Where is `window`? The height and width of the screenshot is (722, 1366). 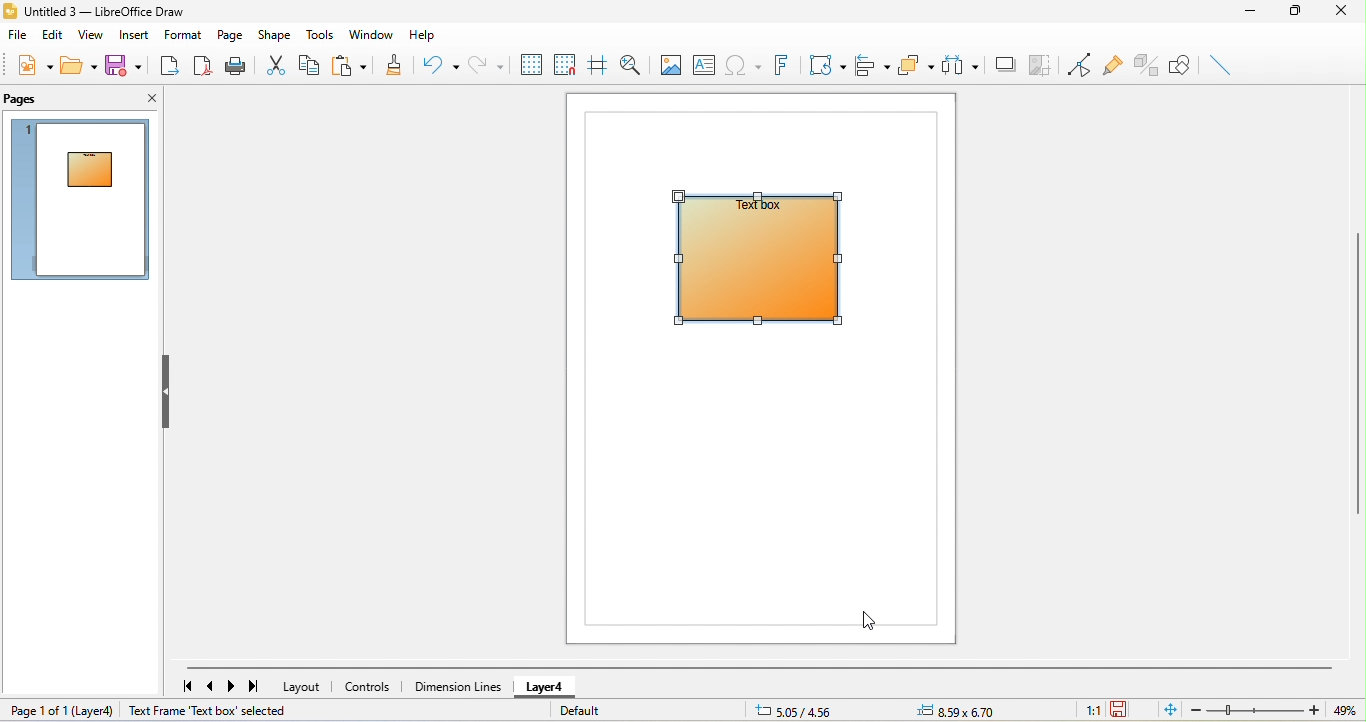
window is located at coordinates (368, 34).